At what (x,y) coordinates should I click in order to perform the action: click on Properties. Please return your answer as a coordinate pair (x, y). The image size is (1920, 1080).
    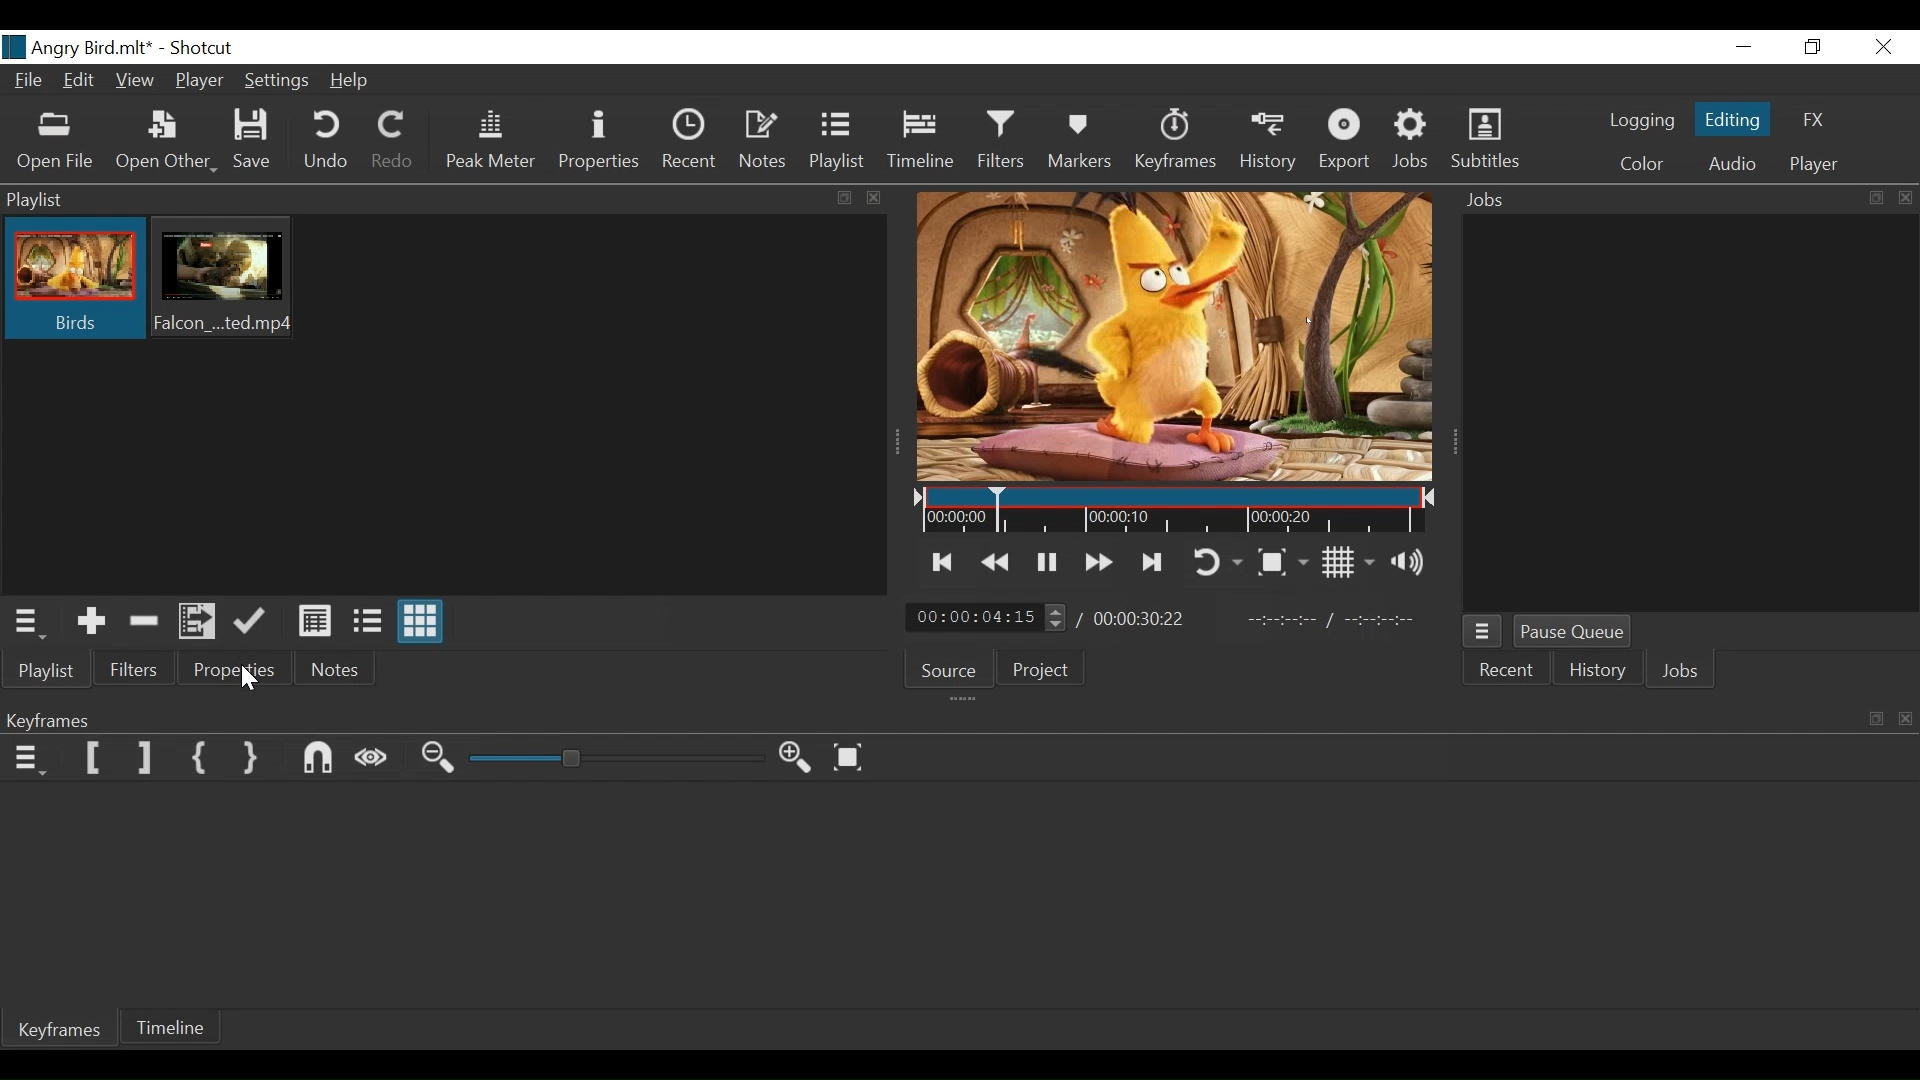
    Looking at the image, I should click on (598, 140).